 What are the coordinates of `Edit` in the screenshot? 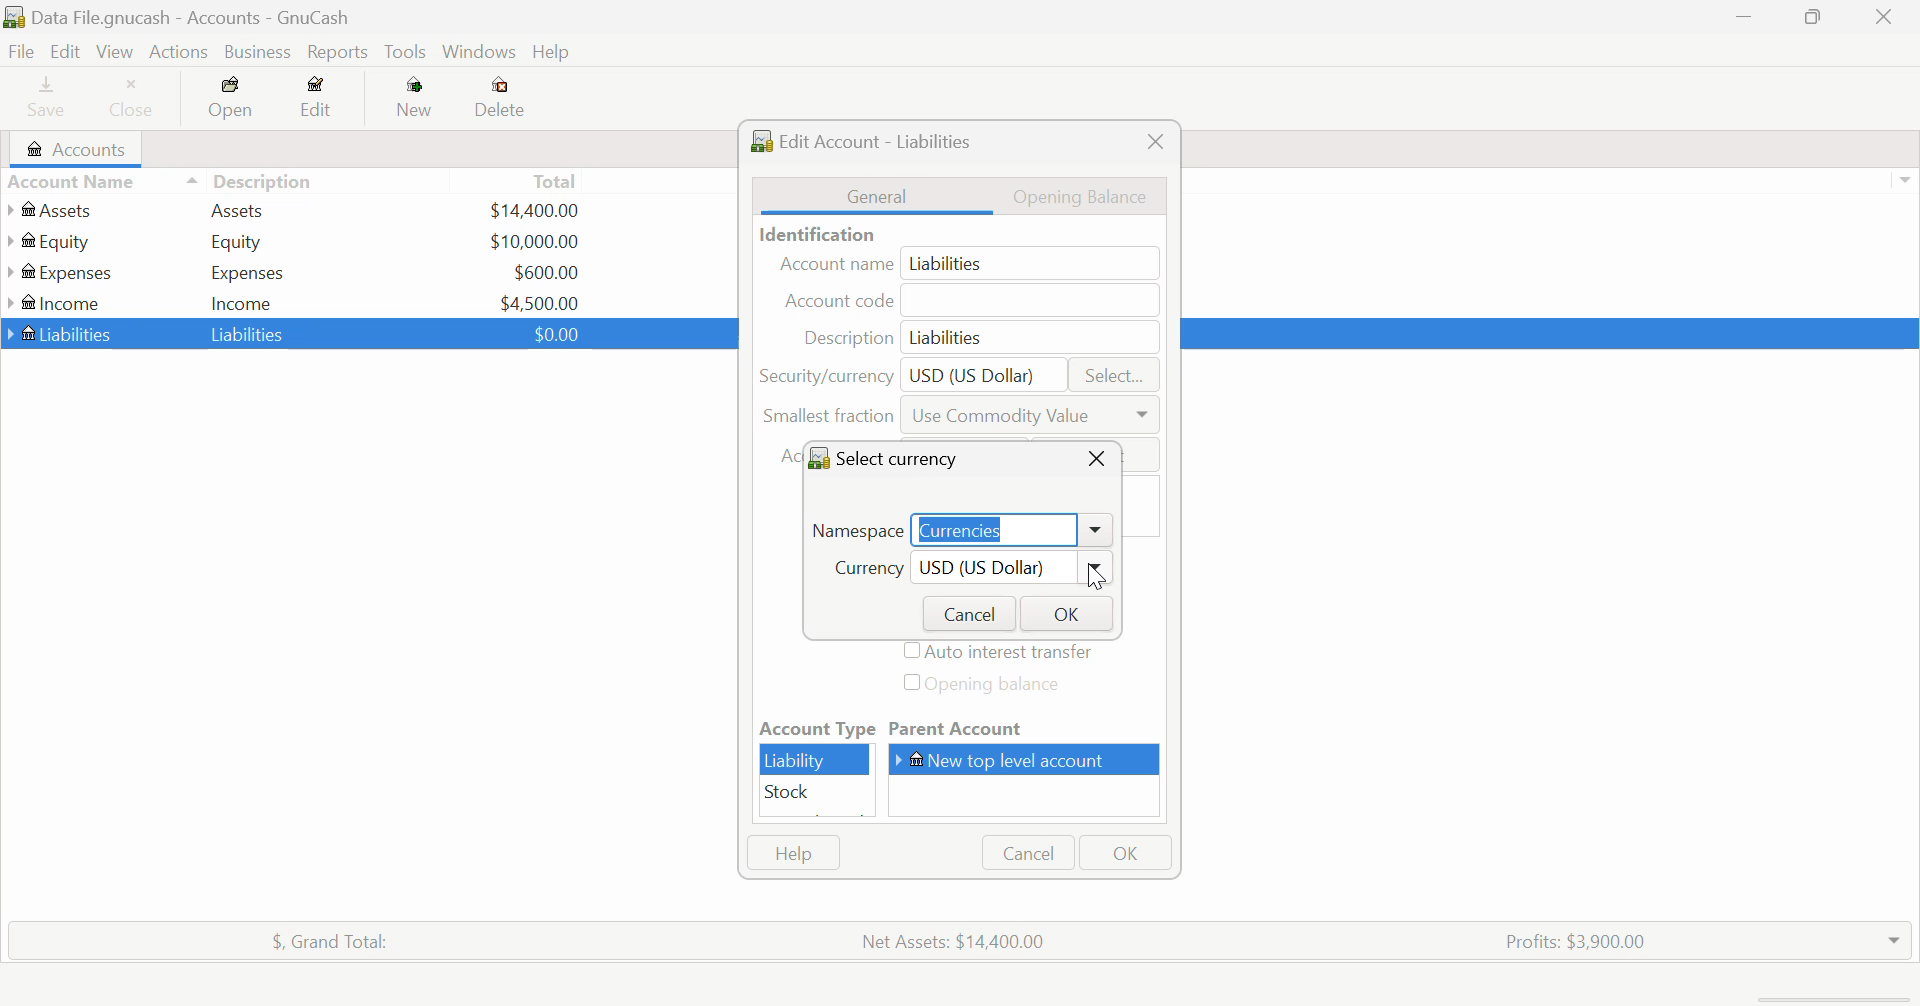 It's located at (64, 52).